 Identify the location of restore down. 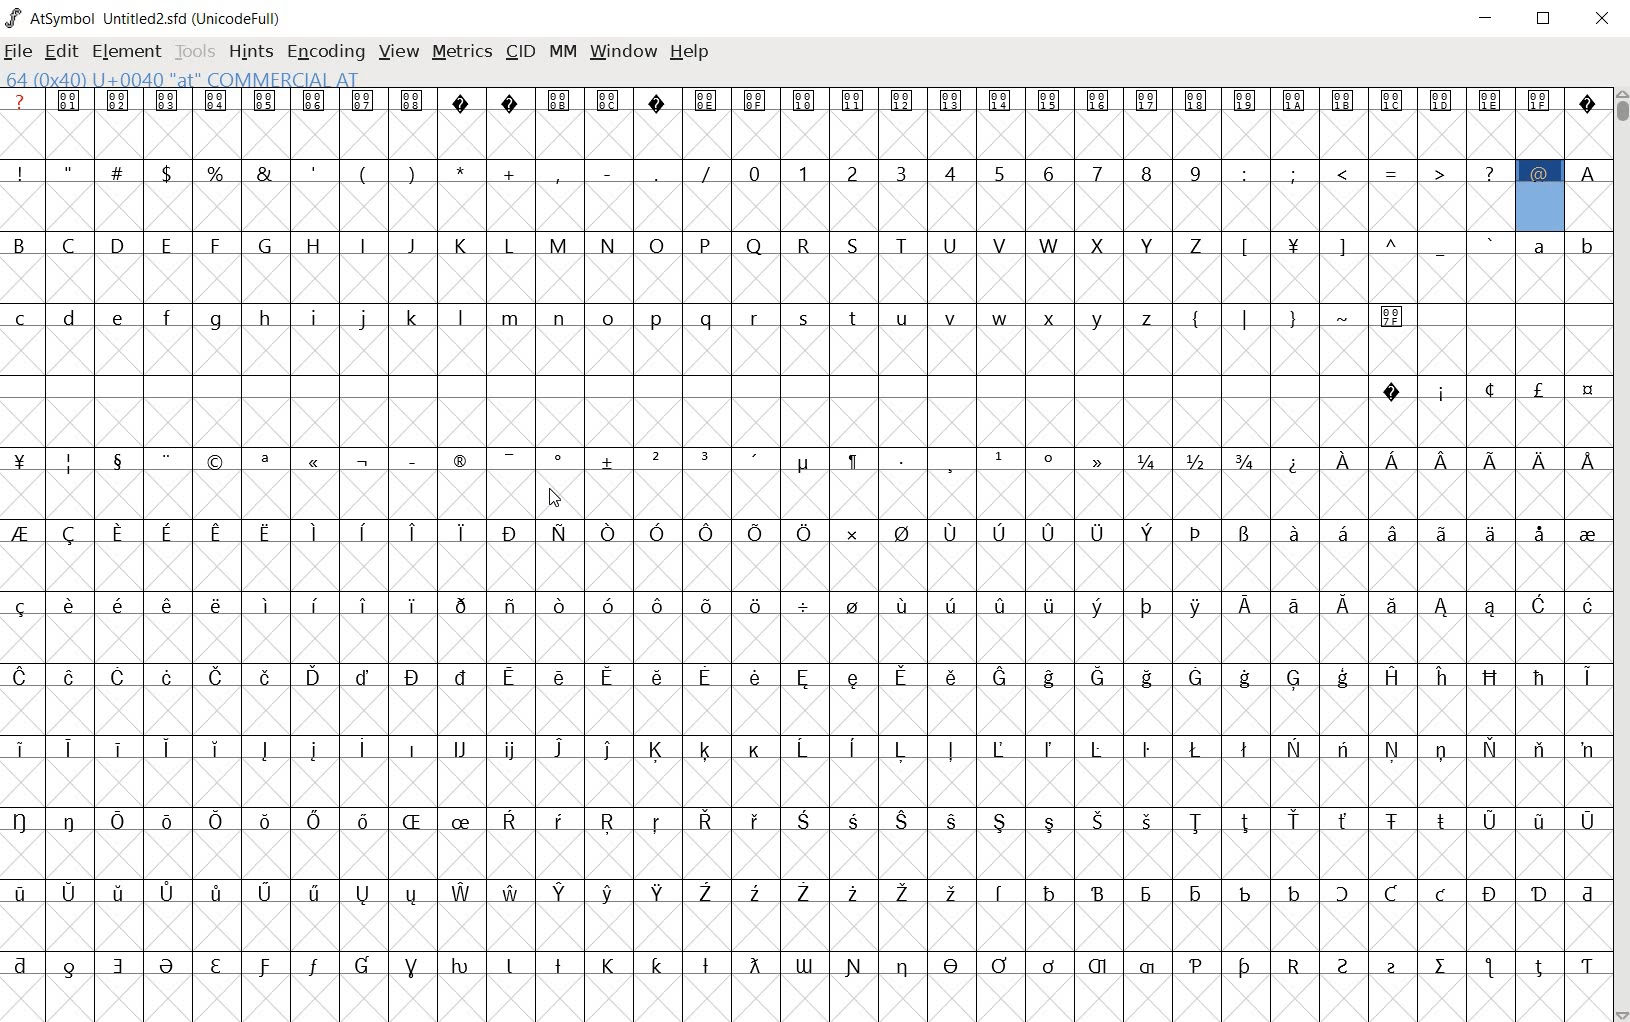
(1547, 19).